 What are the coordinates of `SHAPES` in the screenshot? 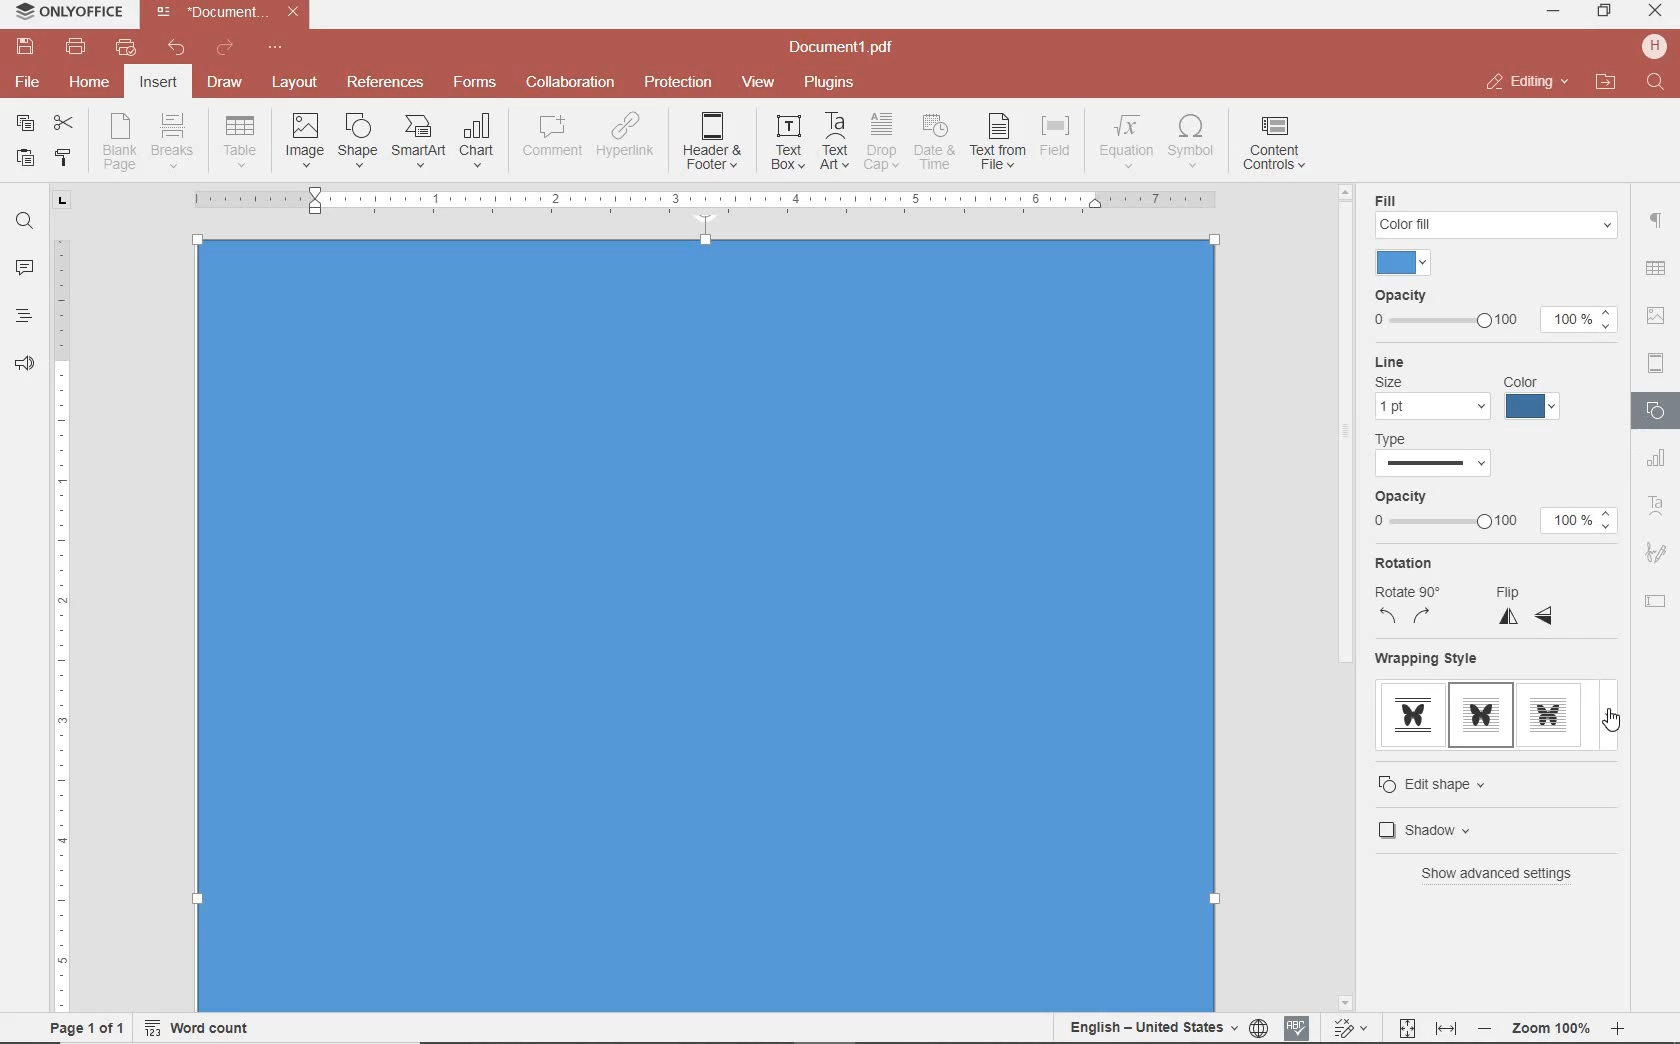 It's located at (1657, 413).